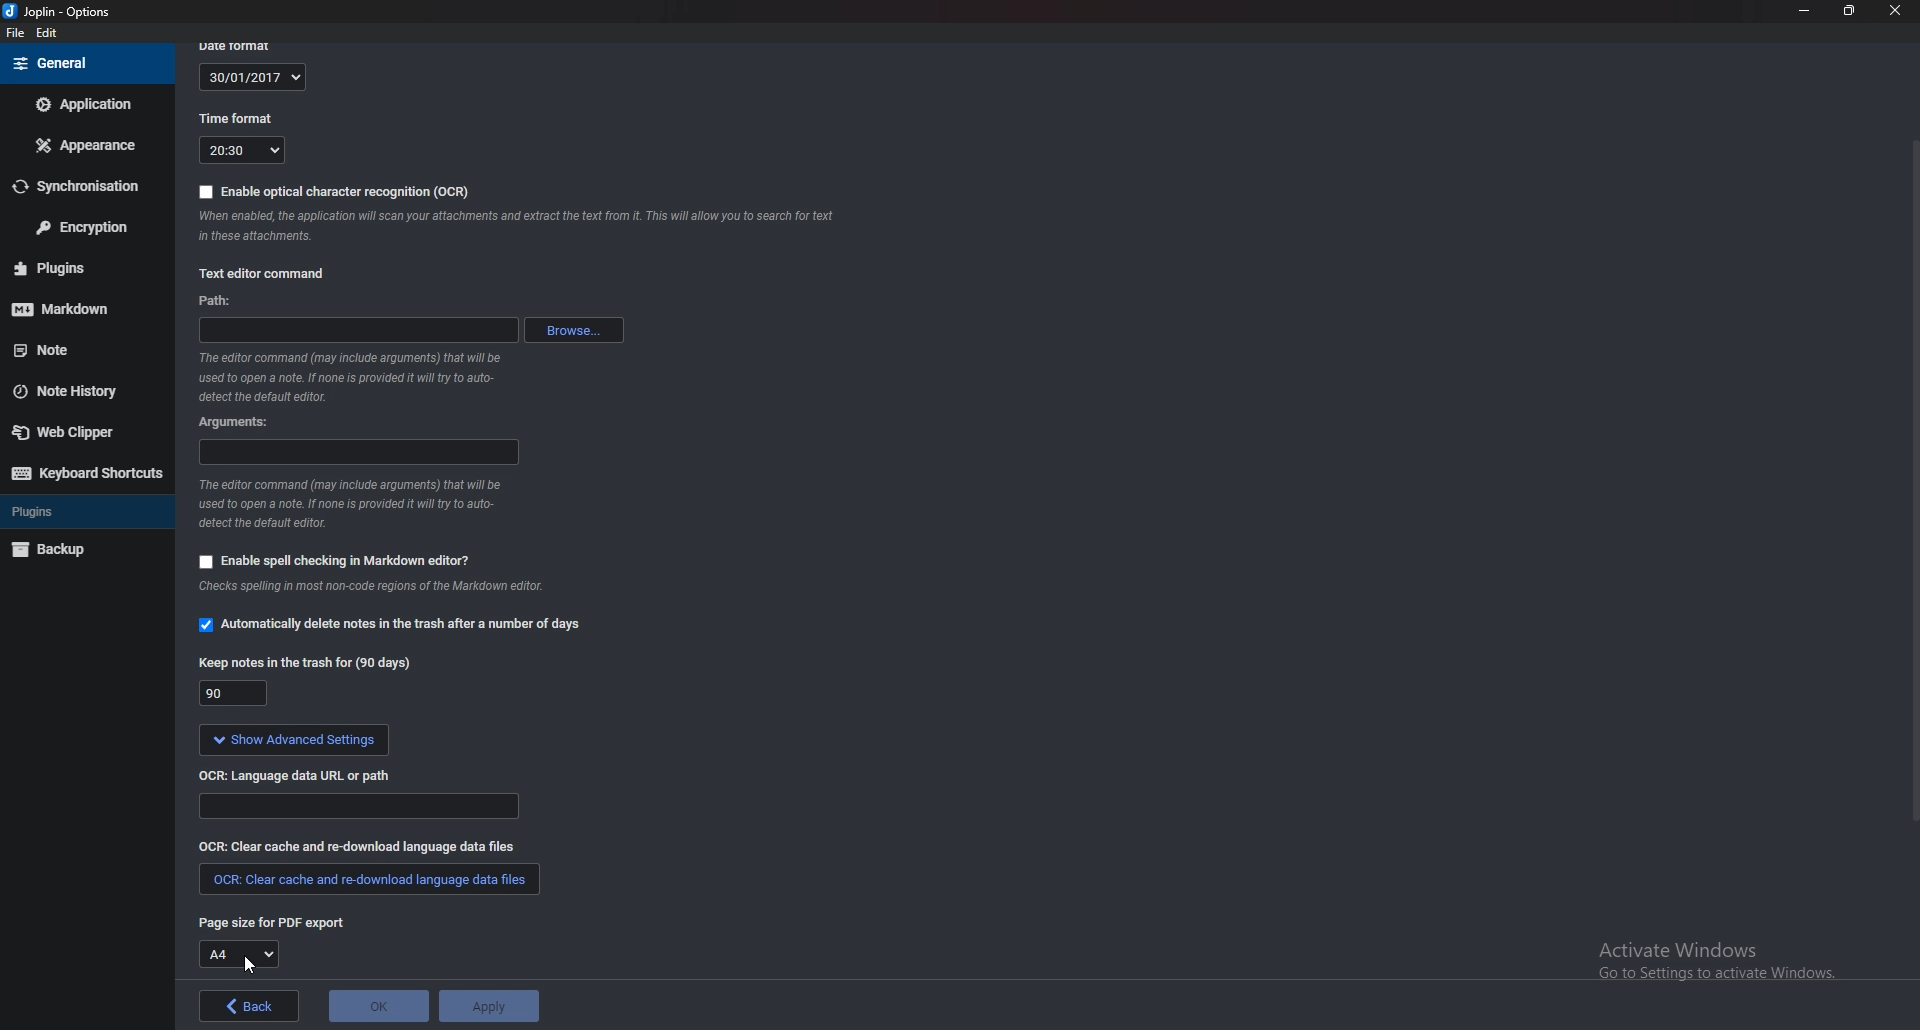 The width and height of the screenshot is (1920, 1030). I want to click on browse, so click(572, 330).